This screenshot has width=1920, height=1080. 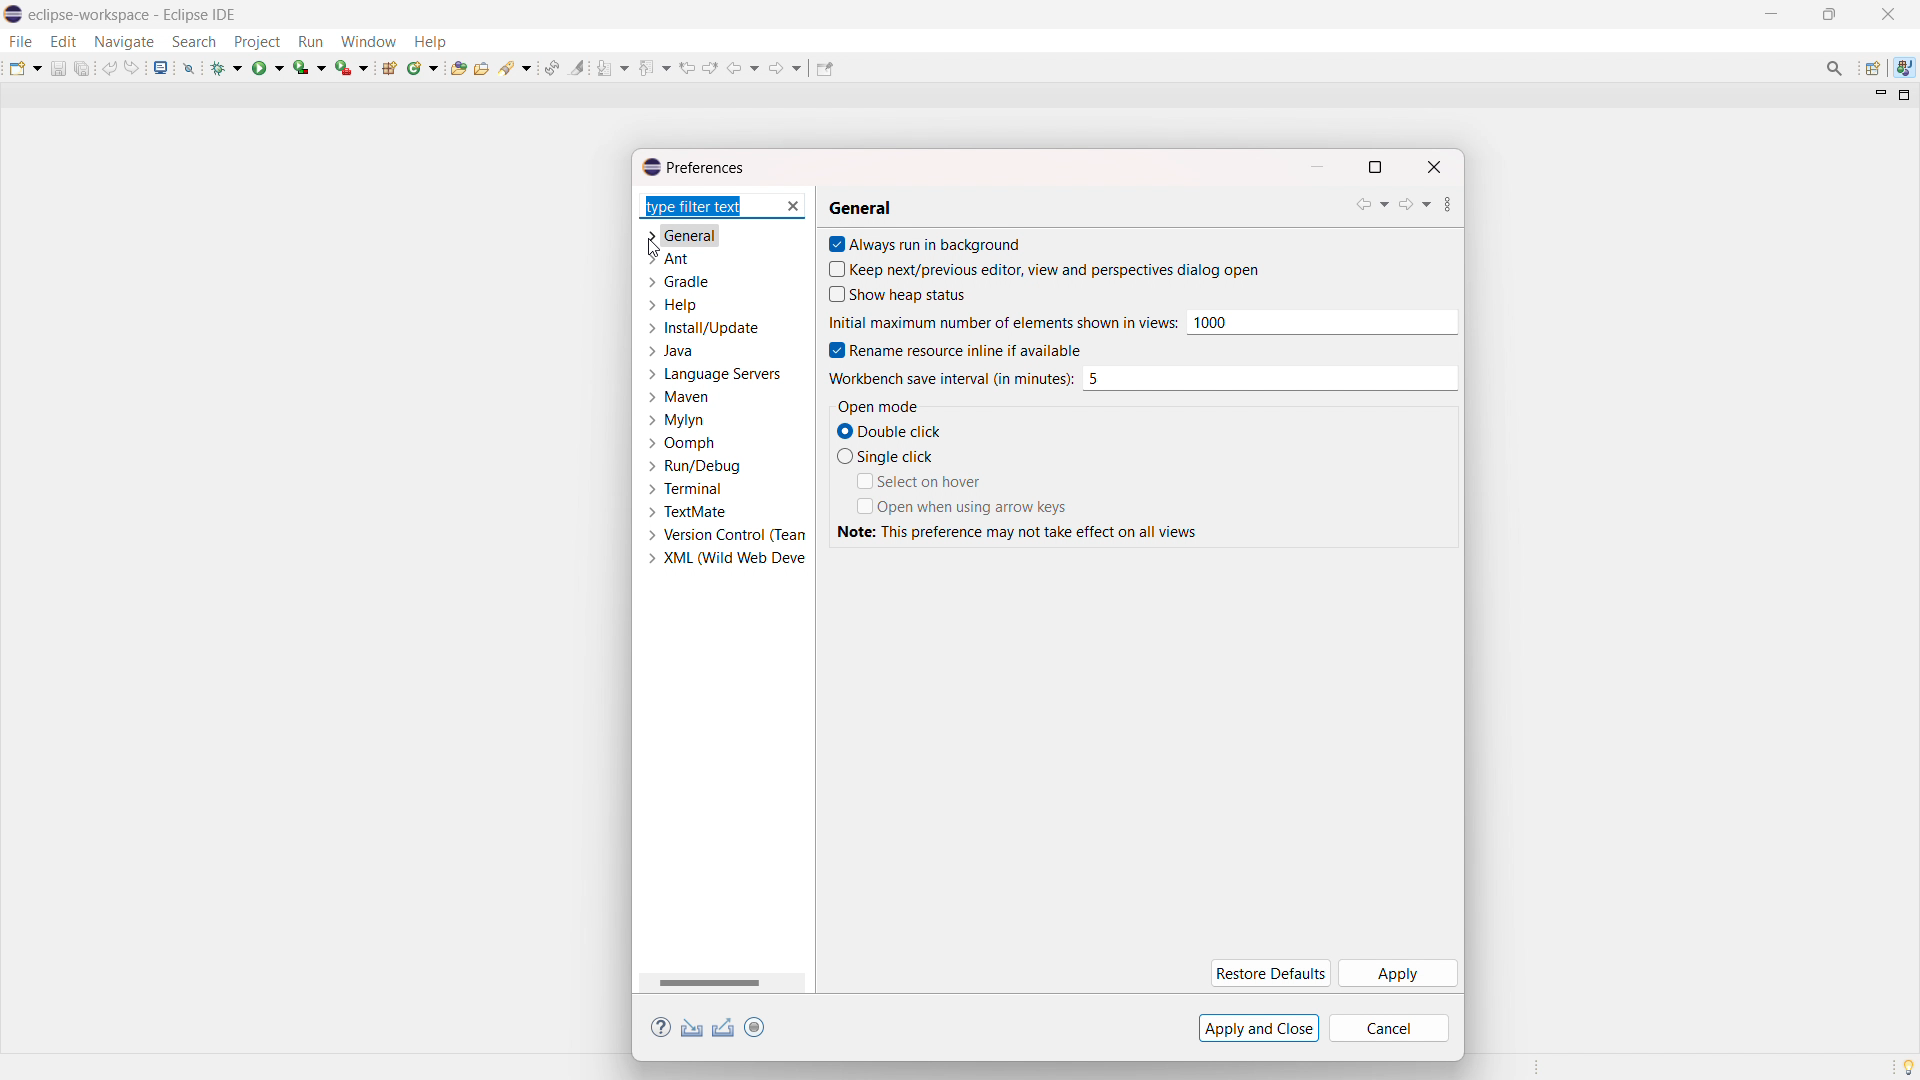 What do you see at coordinates (967, 349) in the screenshot?
I see `resume resource inline if available` at bounding box center [967, 349].